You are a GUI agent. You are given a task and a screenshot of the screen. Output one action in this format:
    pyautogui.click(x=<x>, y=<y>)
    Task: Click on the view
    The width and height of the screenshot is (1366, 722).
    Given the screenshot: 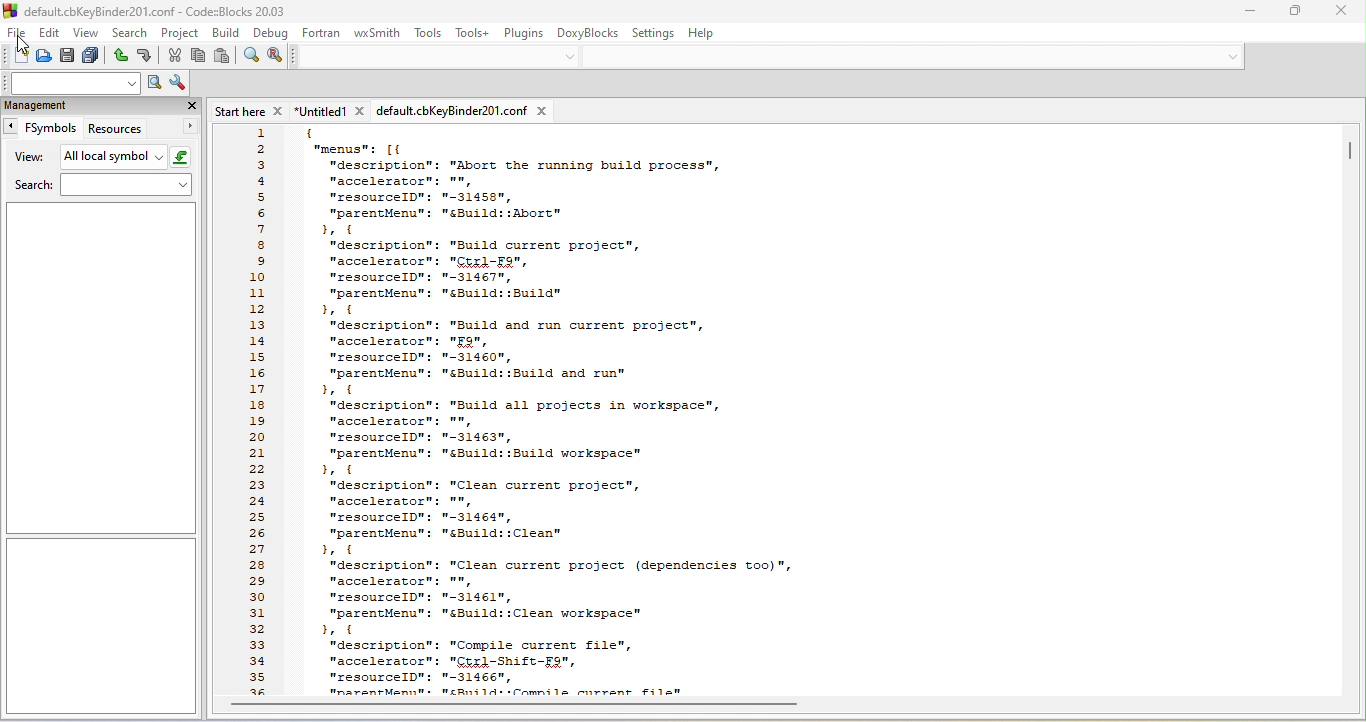 What is the action you would take?
    pyautogui.click(x=88, y=34)
    